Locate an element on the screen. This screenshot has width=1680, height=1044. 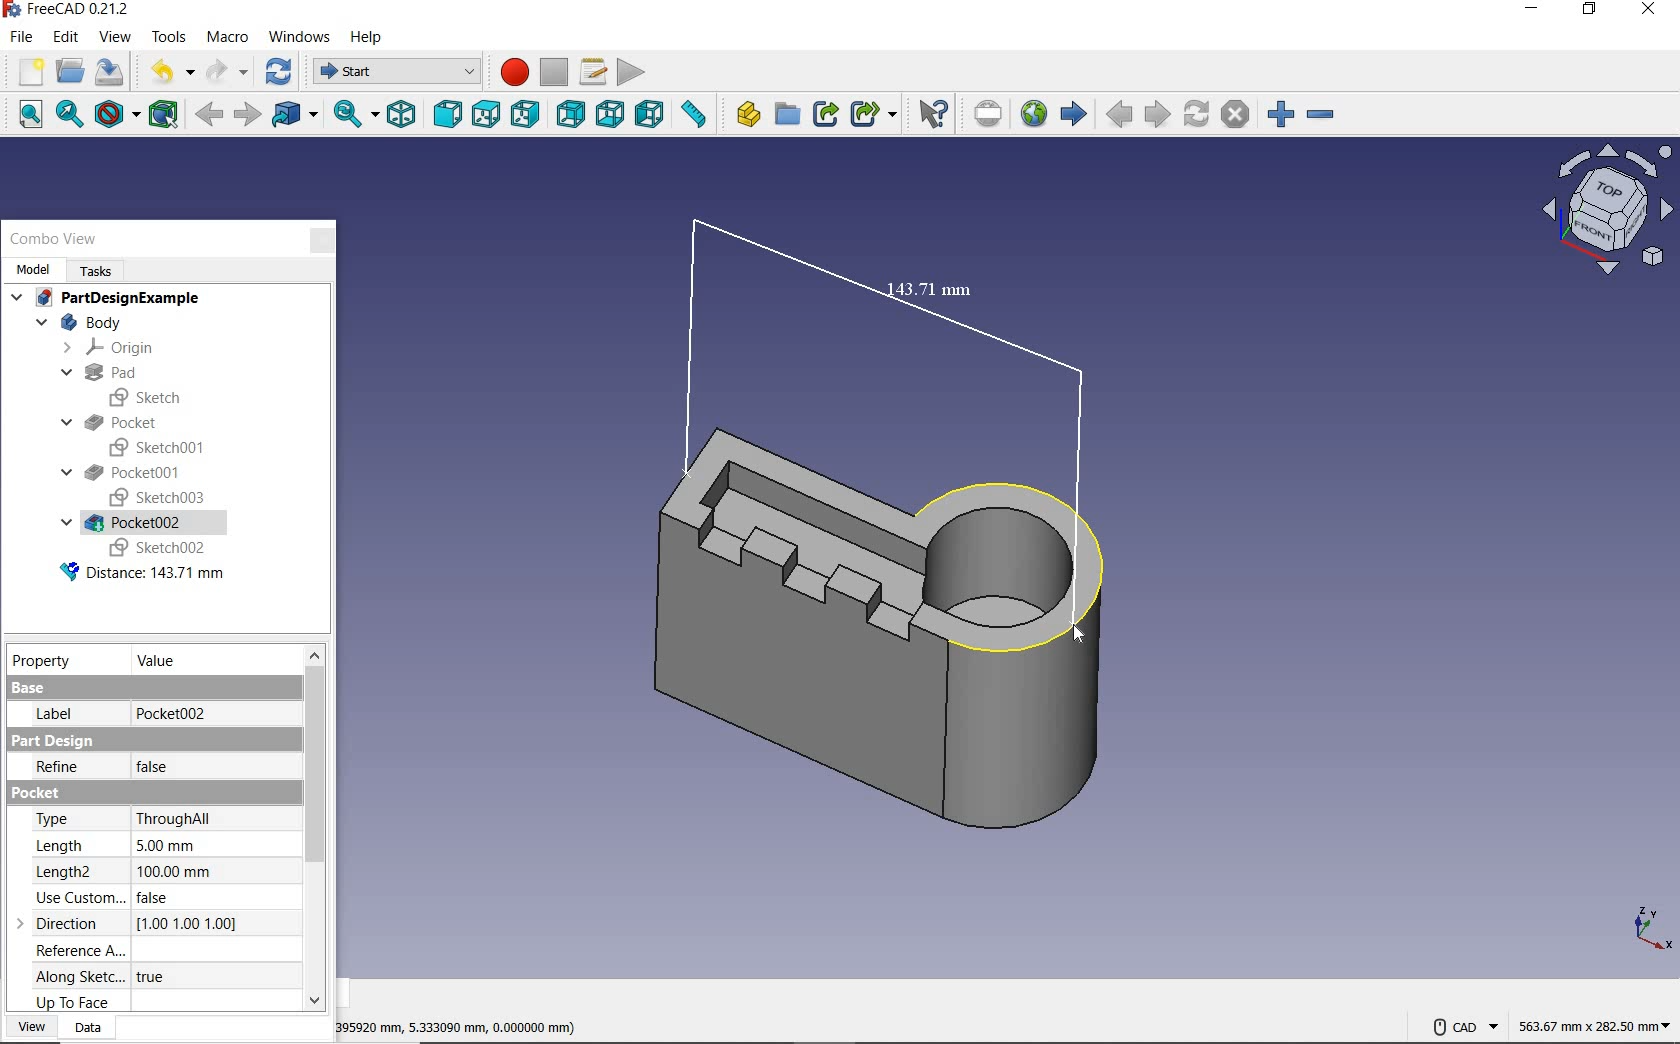
What's this? is located at coordinates (932, 114).